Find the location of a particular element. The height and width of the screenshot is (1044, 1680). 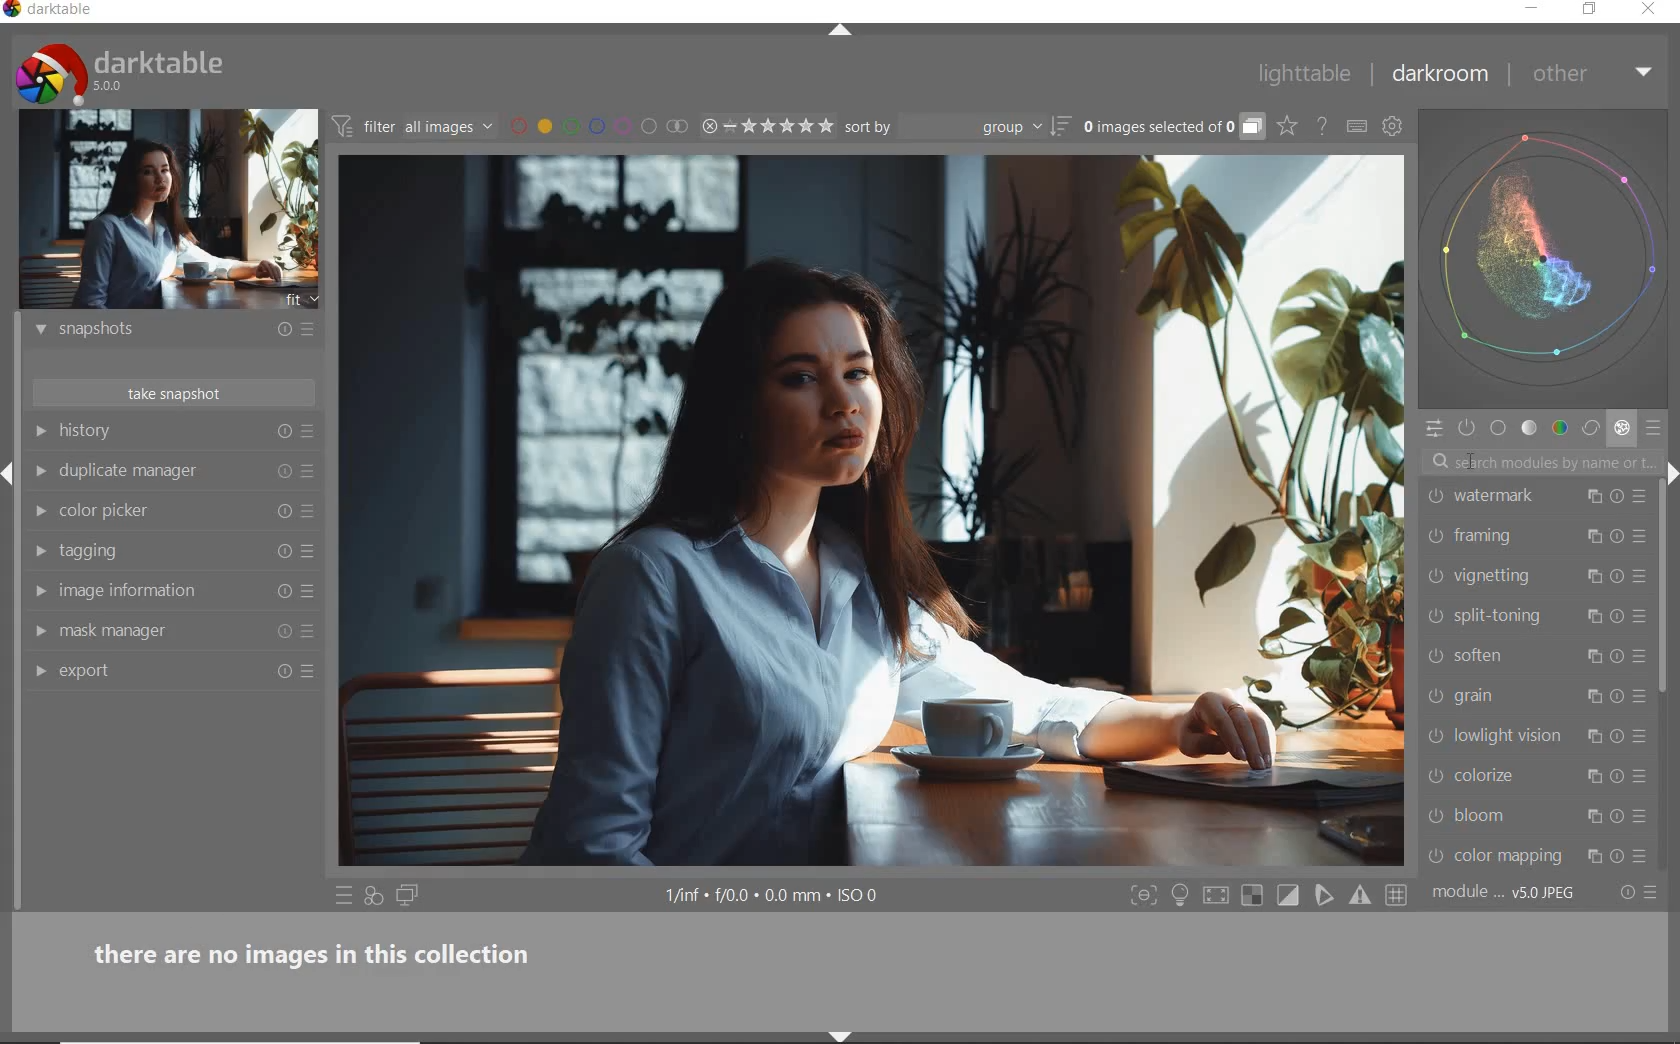

reset is located at coordinates (1618, 816).